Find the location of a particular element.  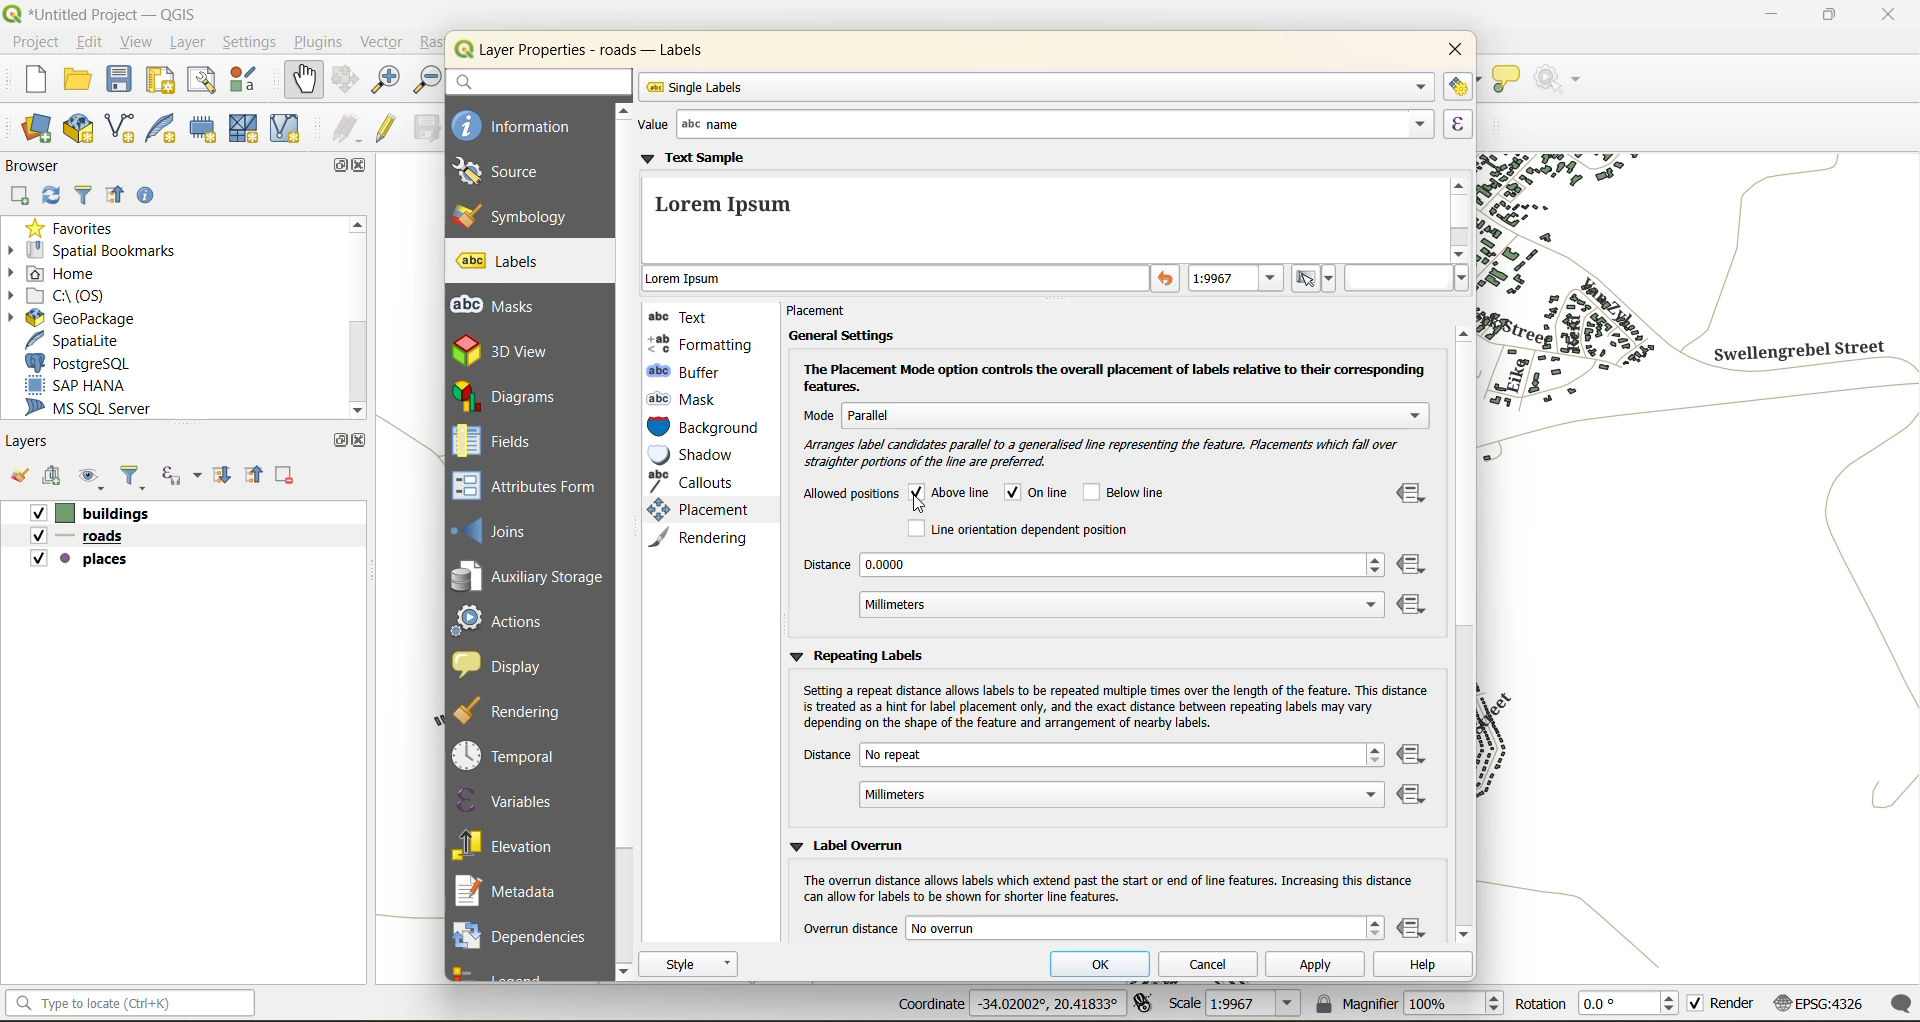

add is located at coordinates (54, 475).